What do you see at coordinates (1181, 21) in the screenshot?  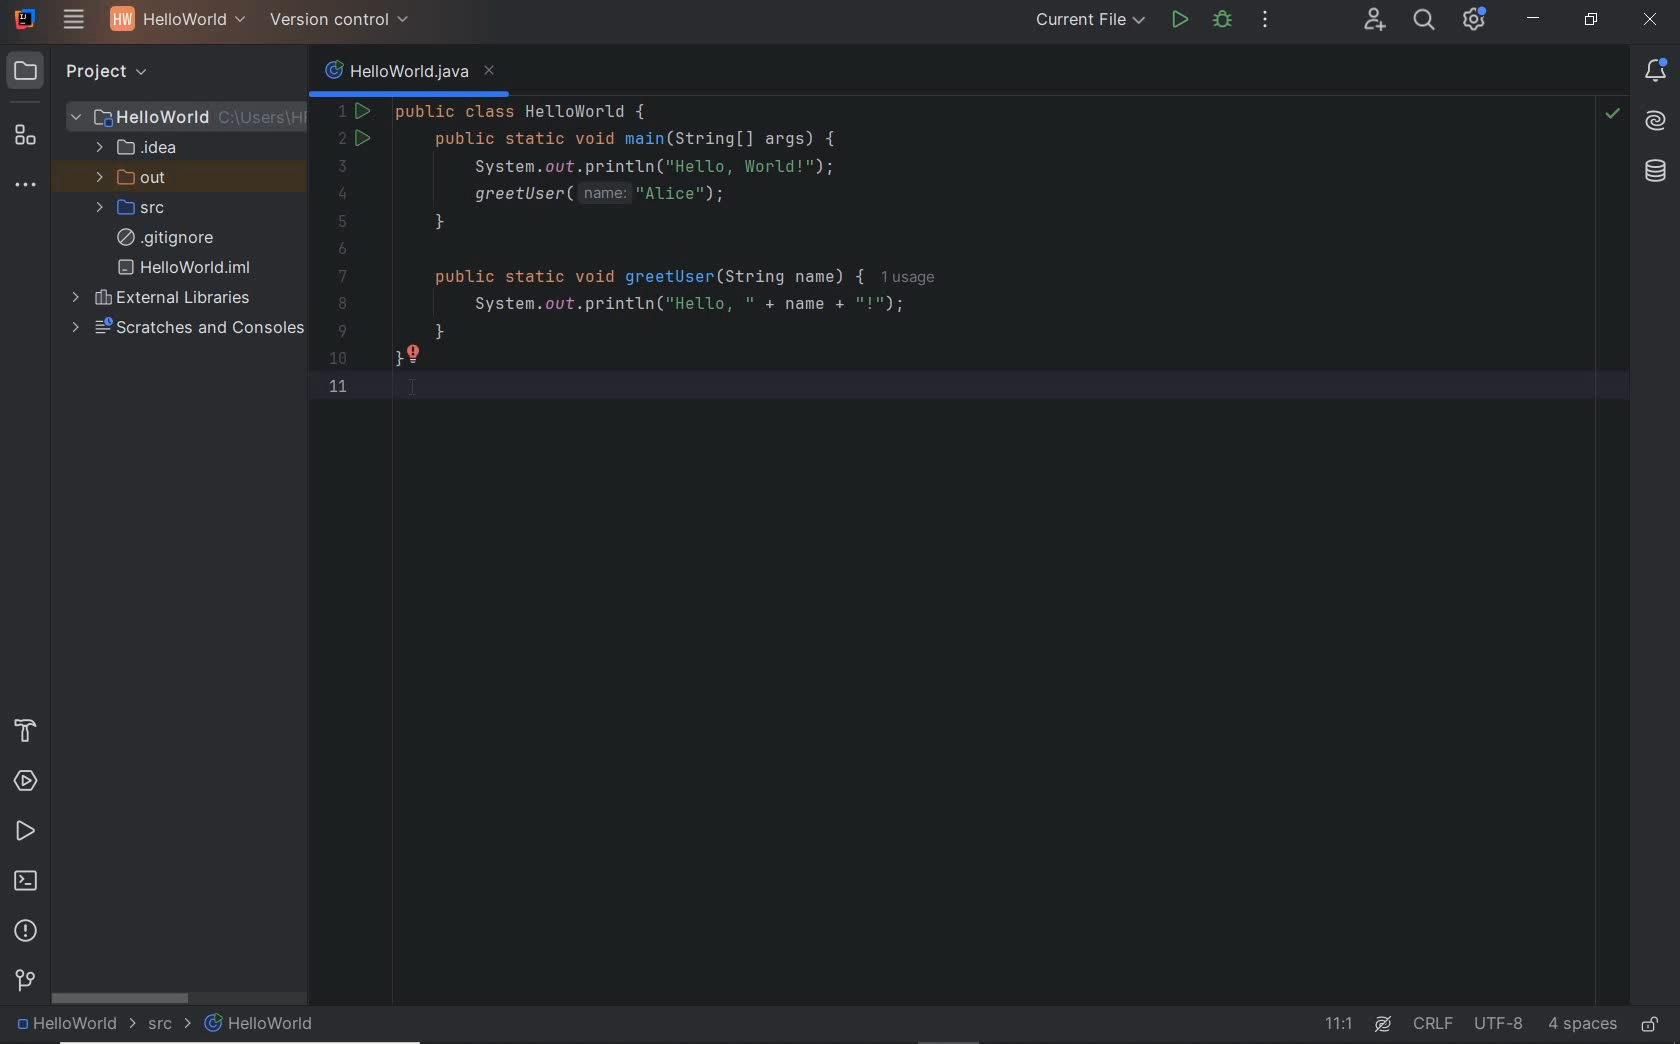 I see `run` at bounding box center [1181, 21].